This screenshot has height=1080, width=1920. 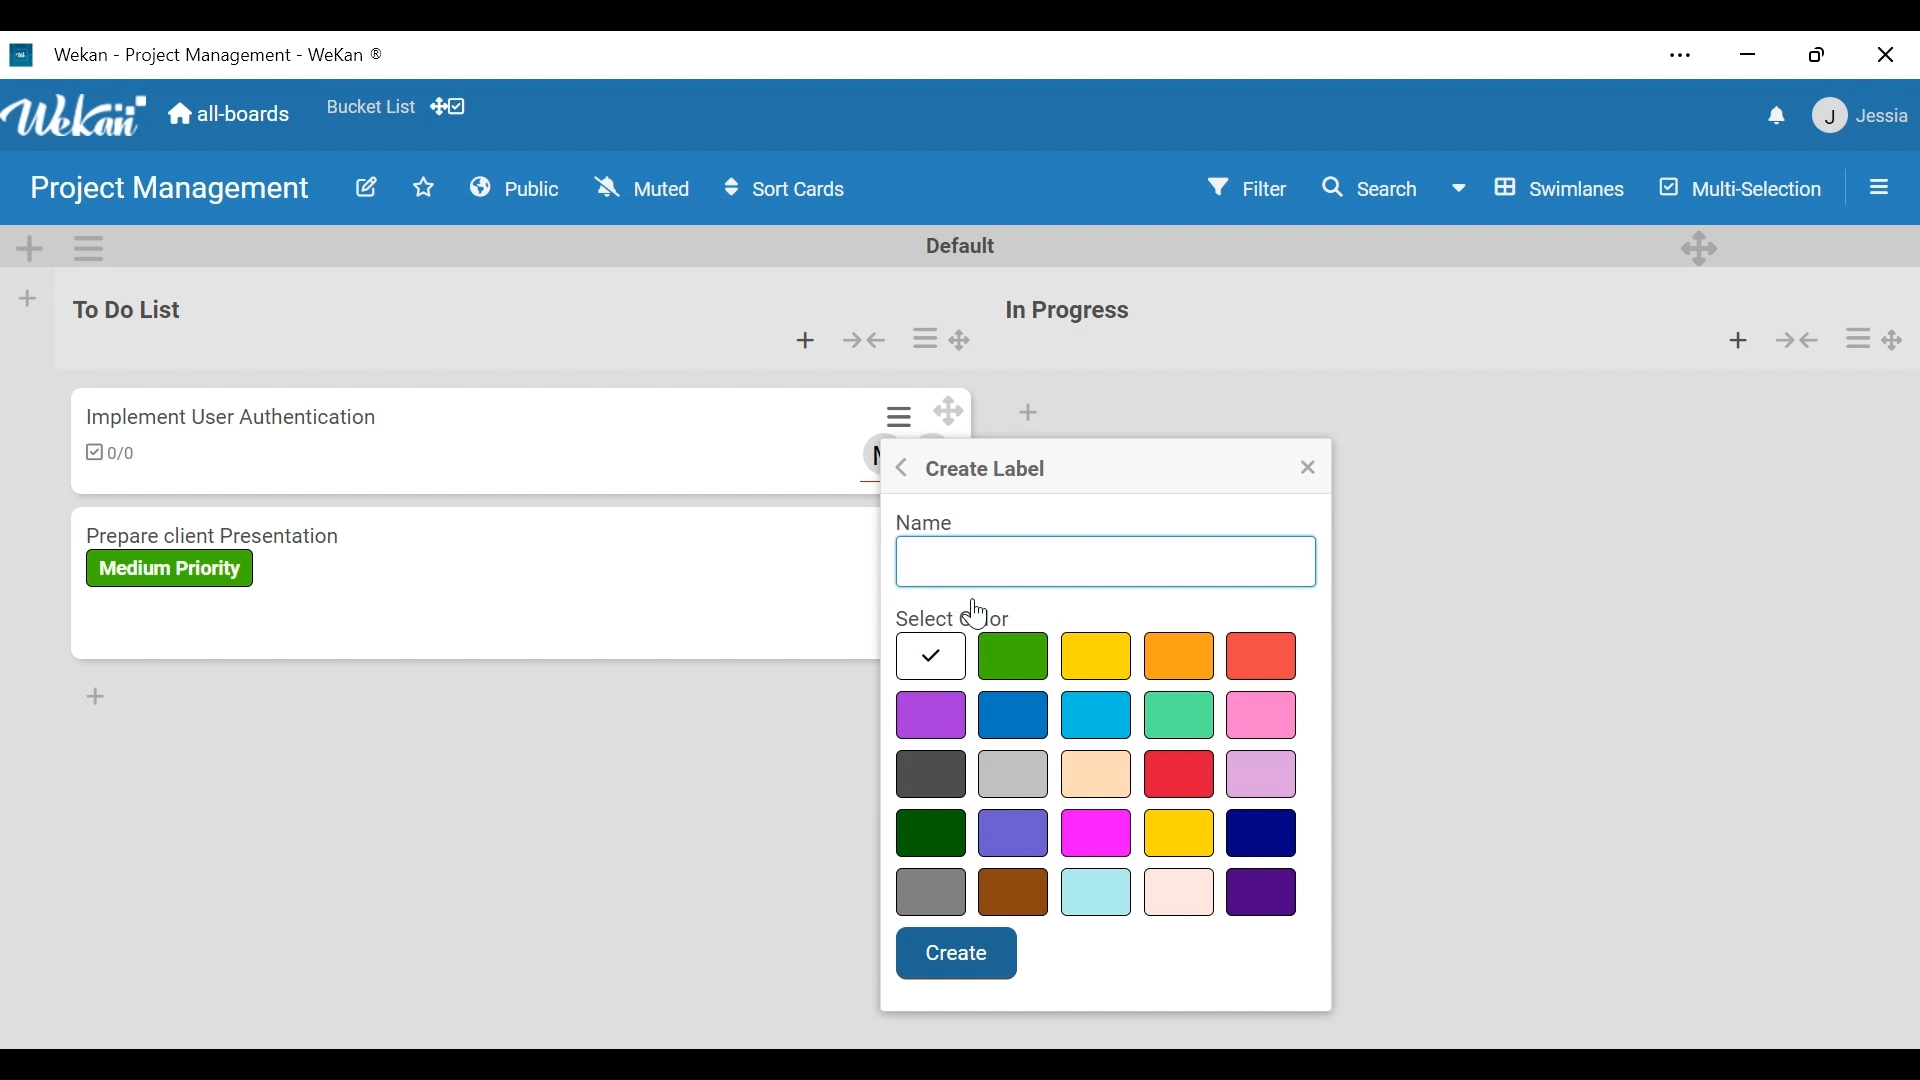 I want to click on Multi-Selection, so click(x=1742, y=188).